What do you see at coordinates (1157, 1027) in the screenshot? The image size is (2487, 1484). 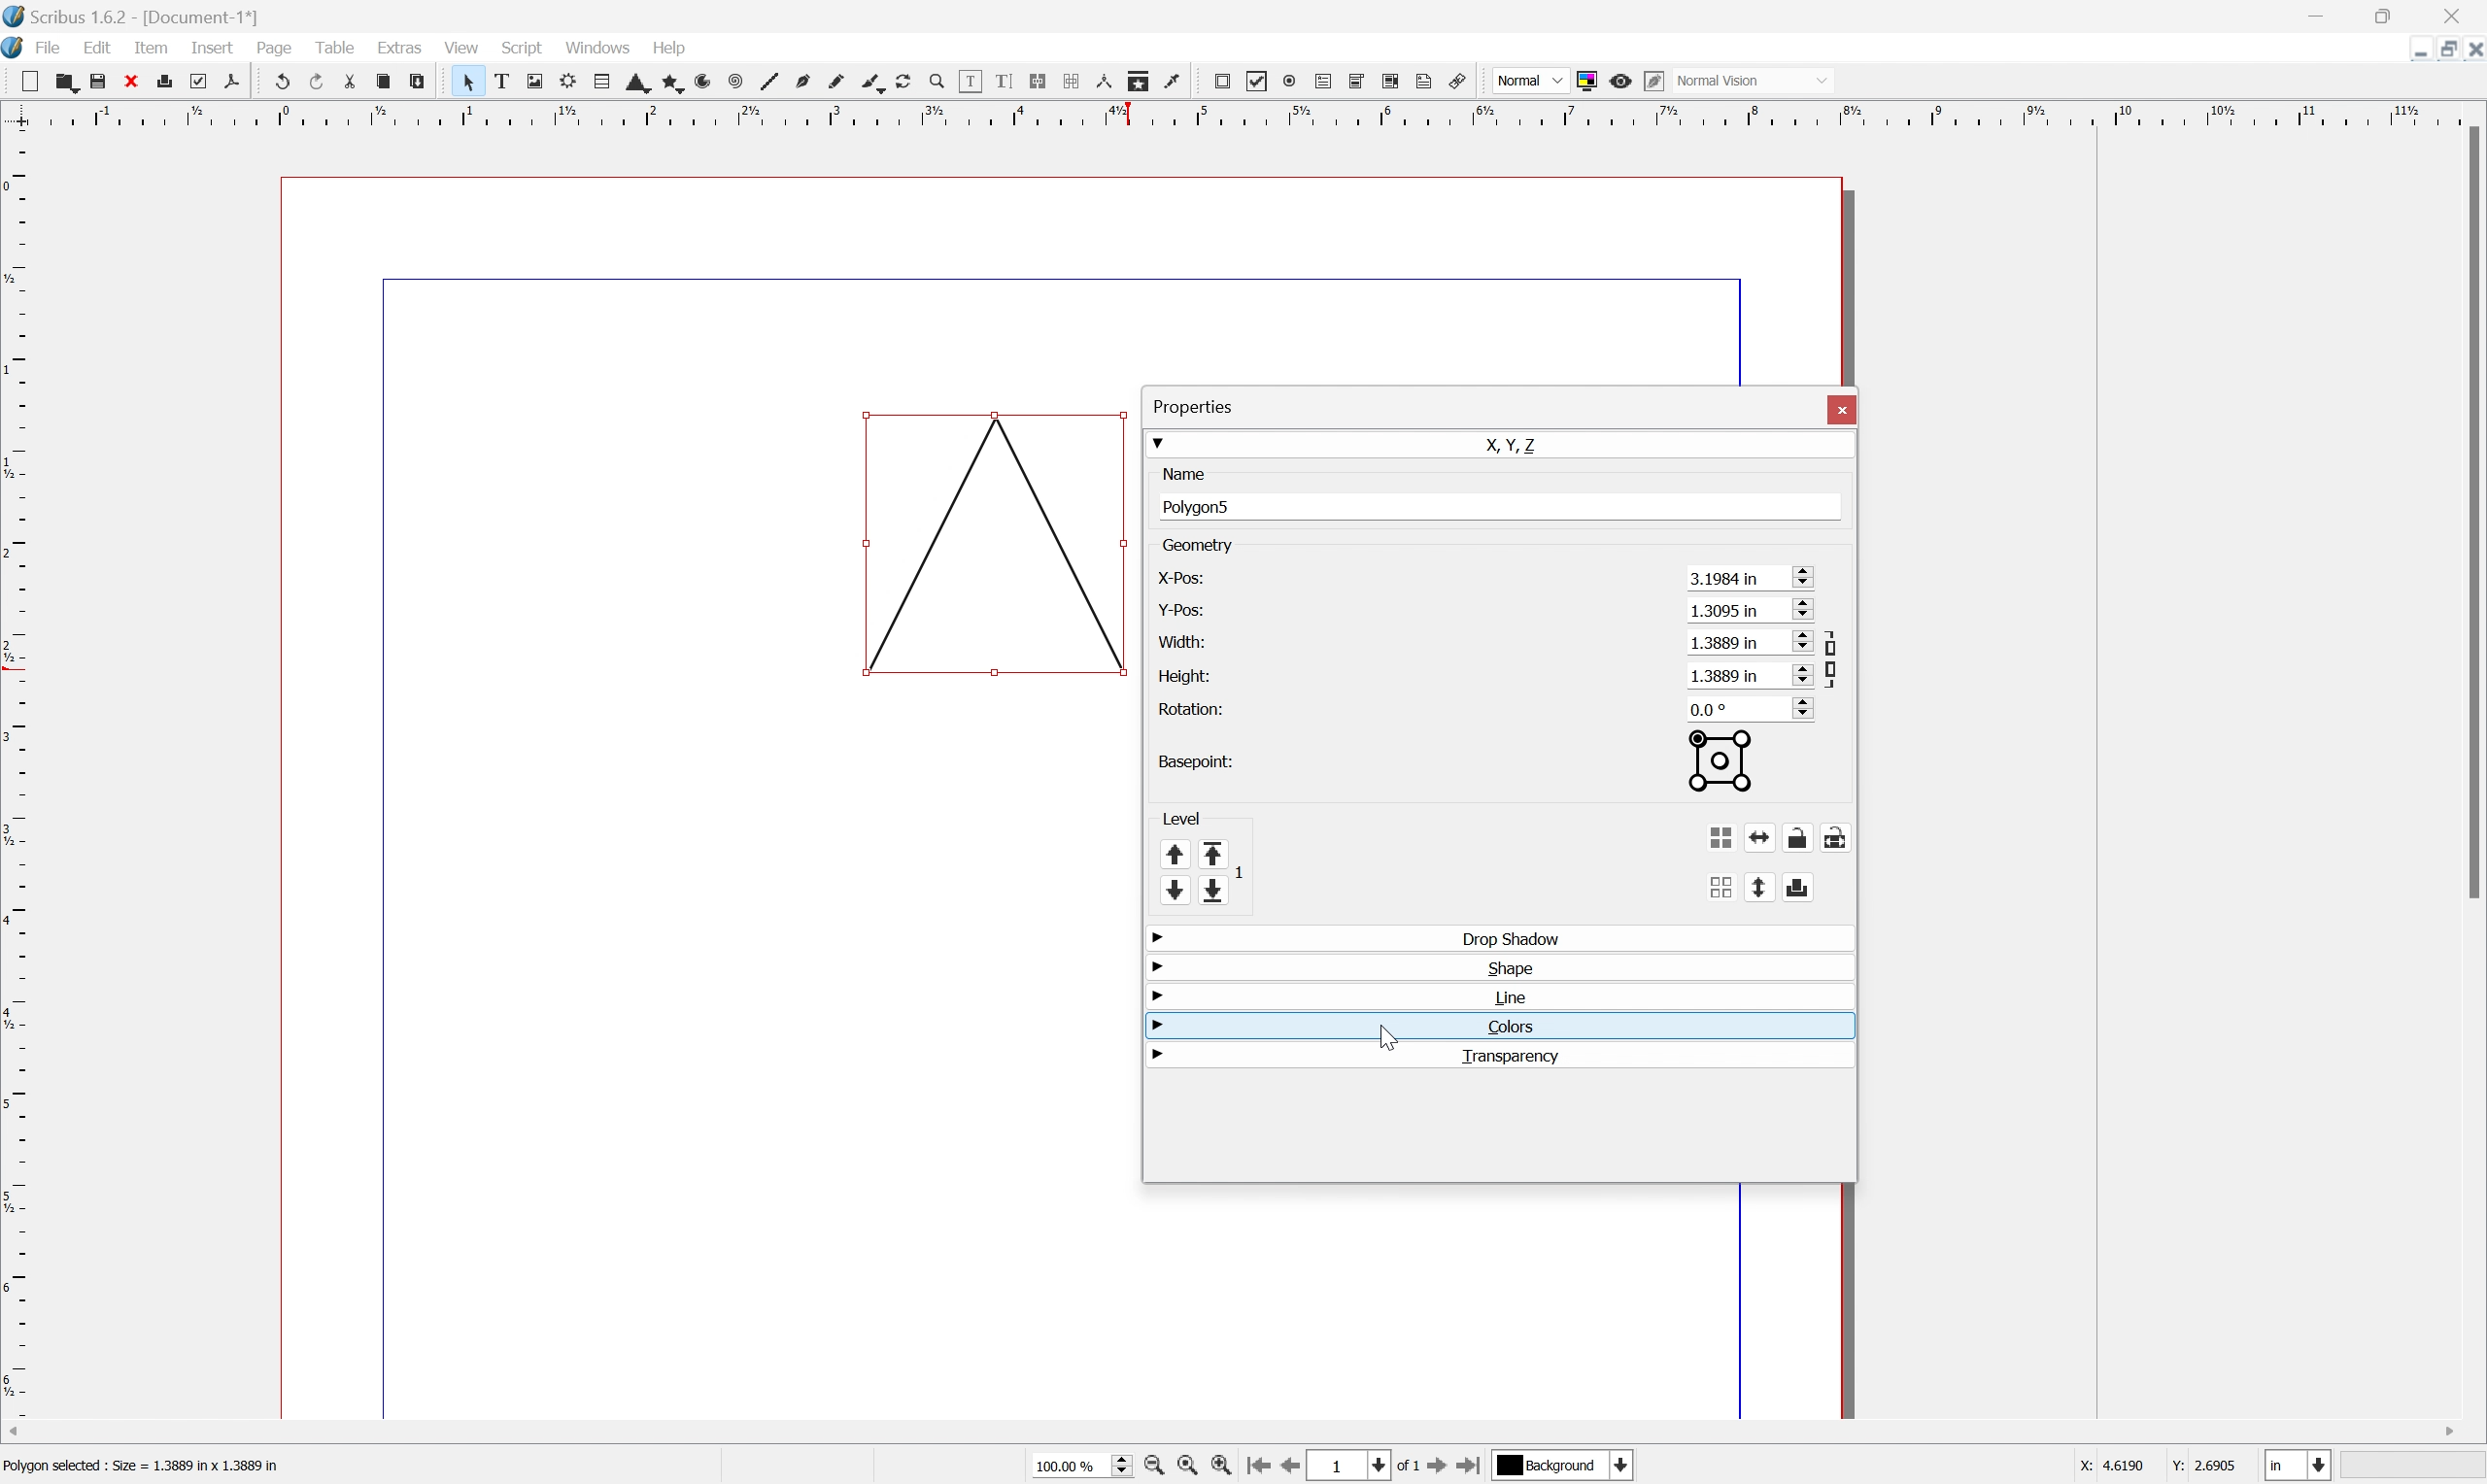 I see `Drop Down` at bounding box center [1157, 1027].